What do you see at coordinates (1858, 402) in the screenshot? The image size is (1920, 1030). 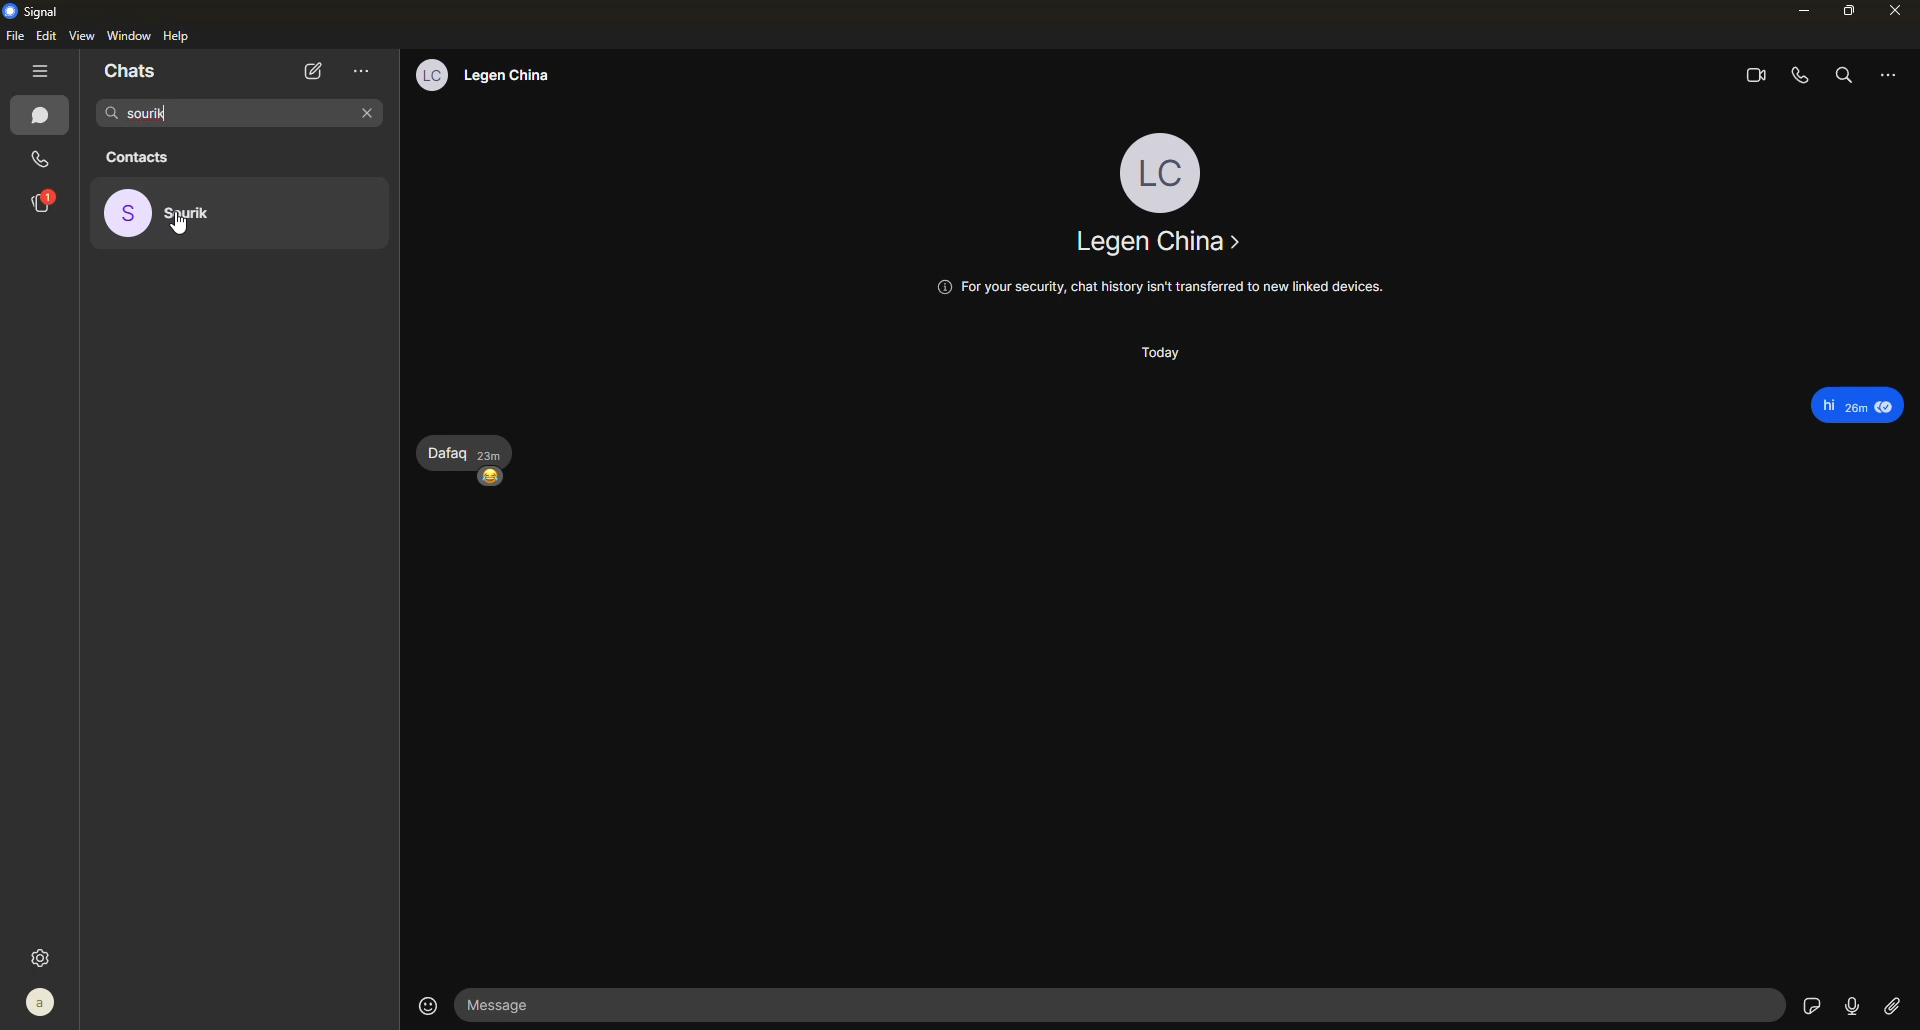 I see `Hi 20m` at bounding box center [1858, 402].